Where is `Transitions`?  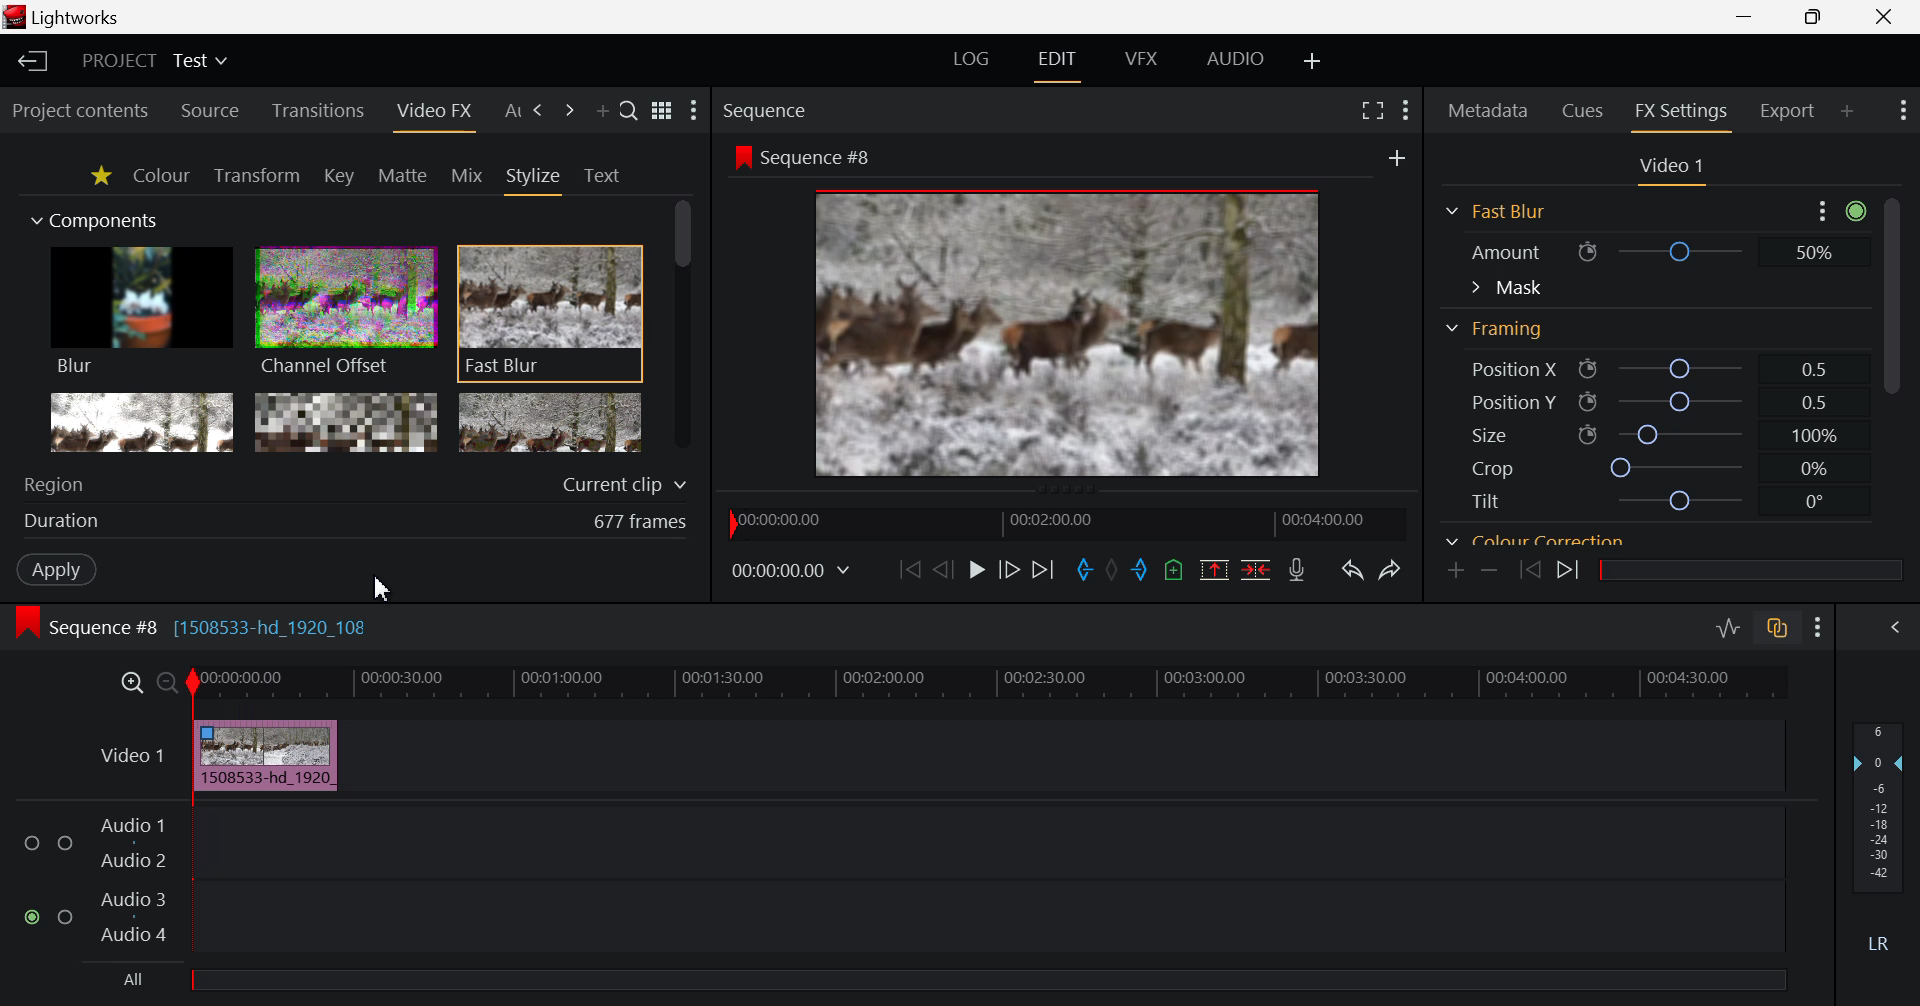
Transitions is located at coordinates (332, 112).